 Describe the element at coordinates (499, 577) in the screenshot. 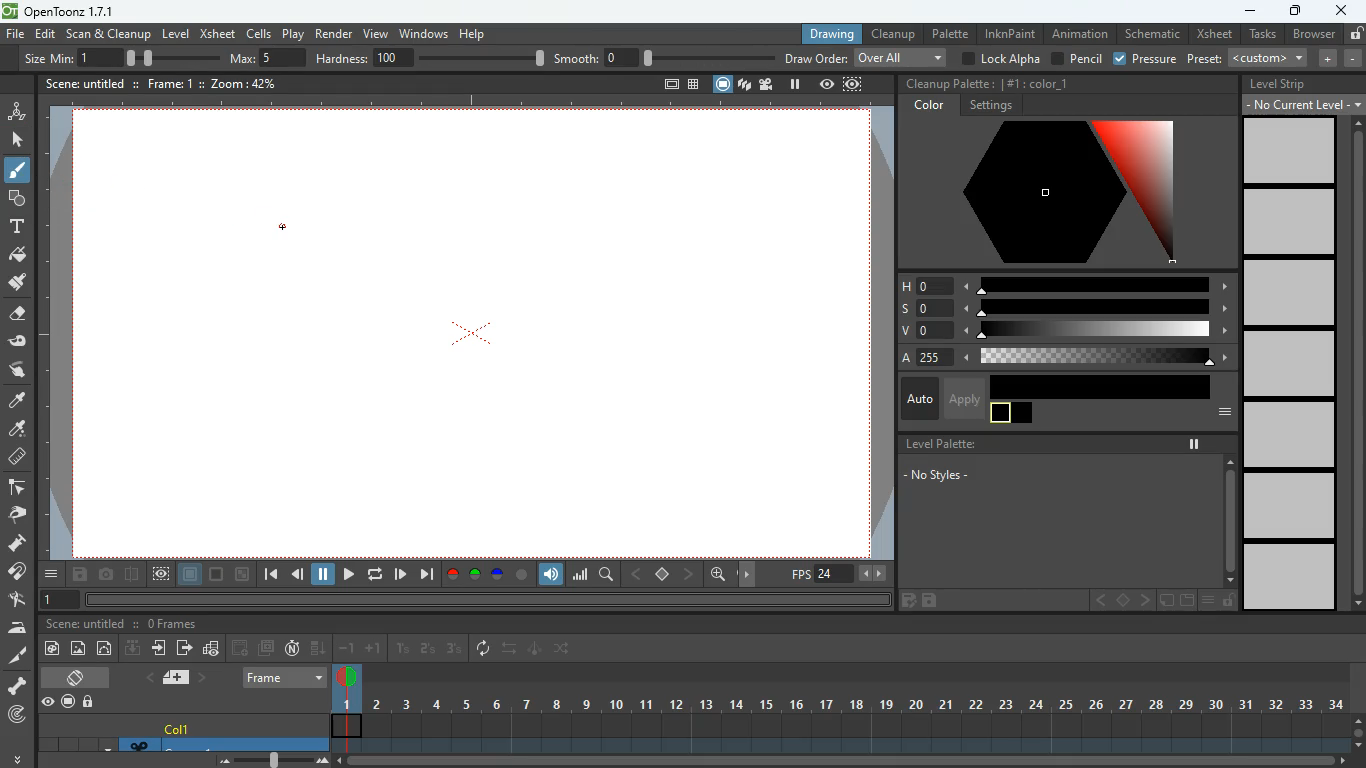

I see `blue` at that location.